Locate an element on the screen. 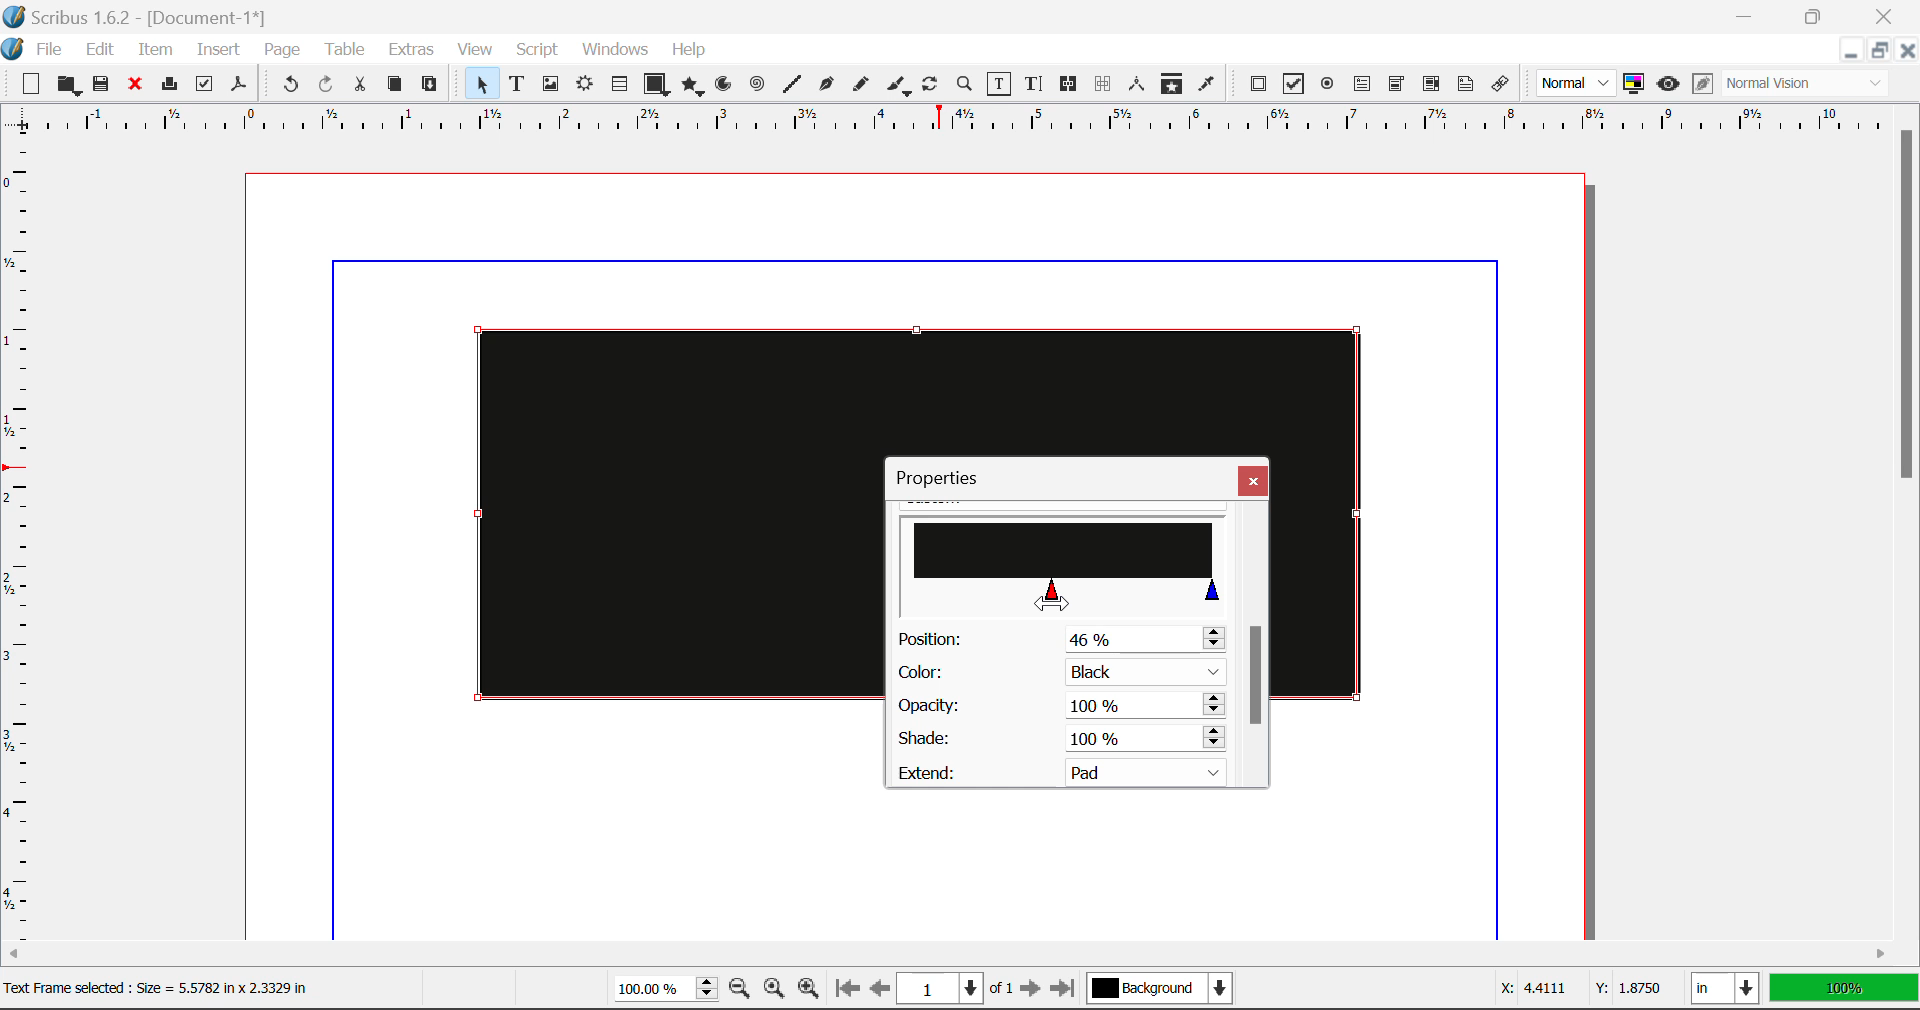 This screenshot has height=1010, width=1920. PDF Radio Button is located at coordinates (1327, 87).